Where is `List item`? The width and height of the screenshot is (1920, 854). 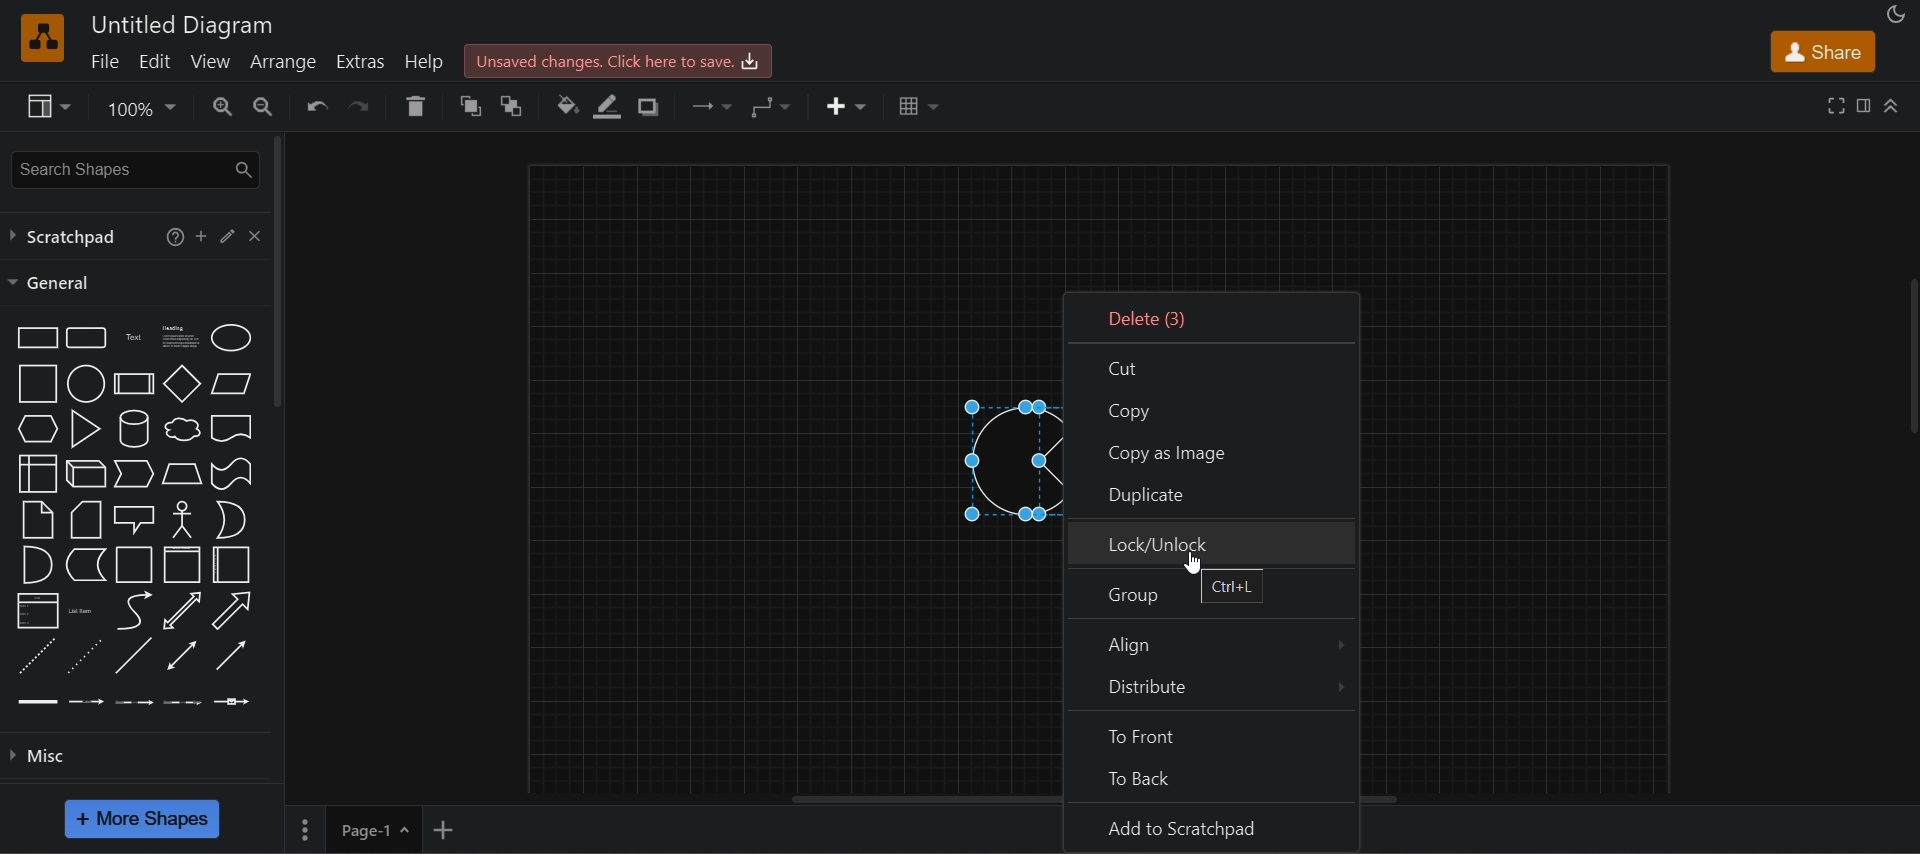 List item is located at coordinates (82, 610).